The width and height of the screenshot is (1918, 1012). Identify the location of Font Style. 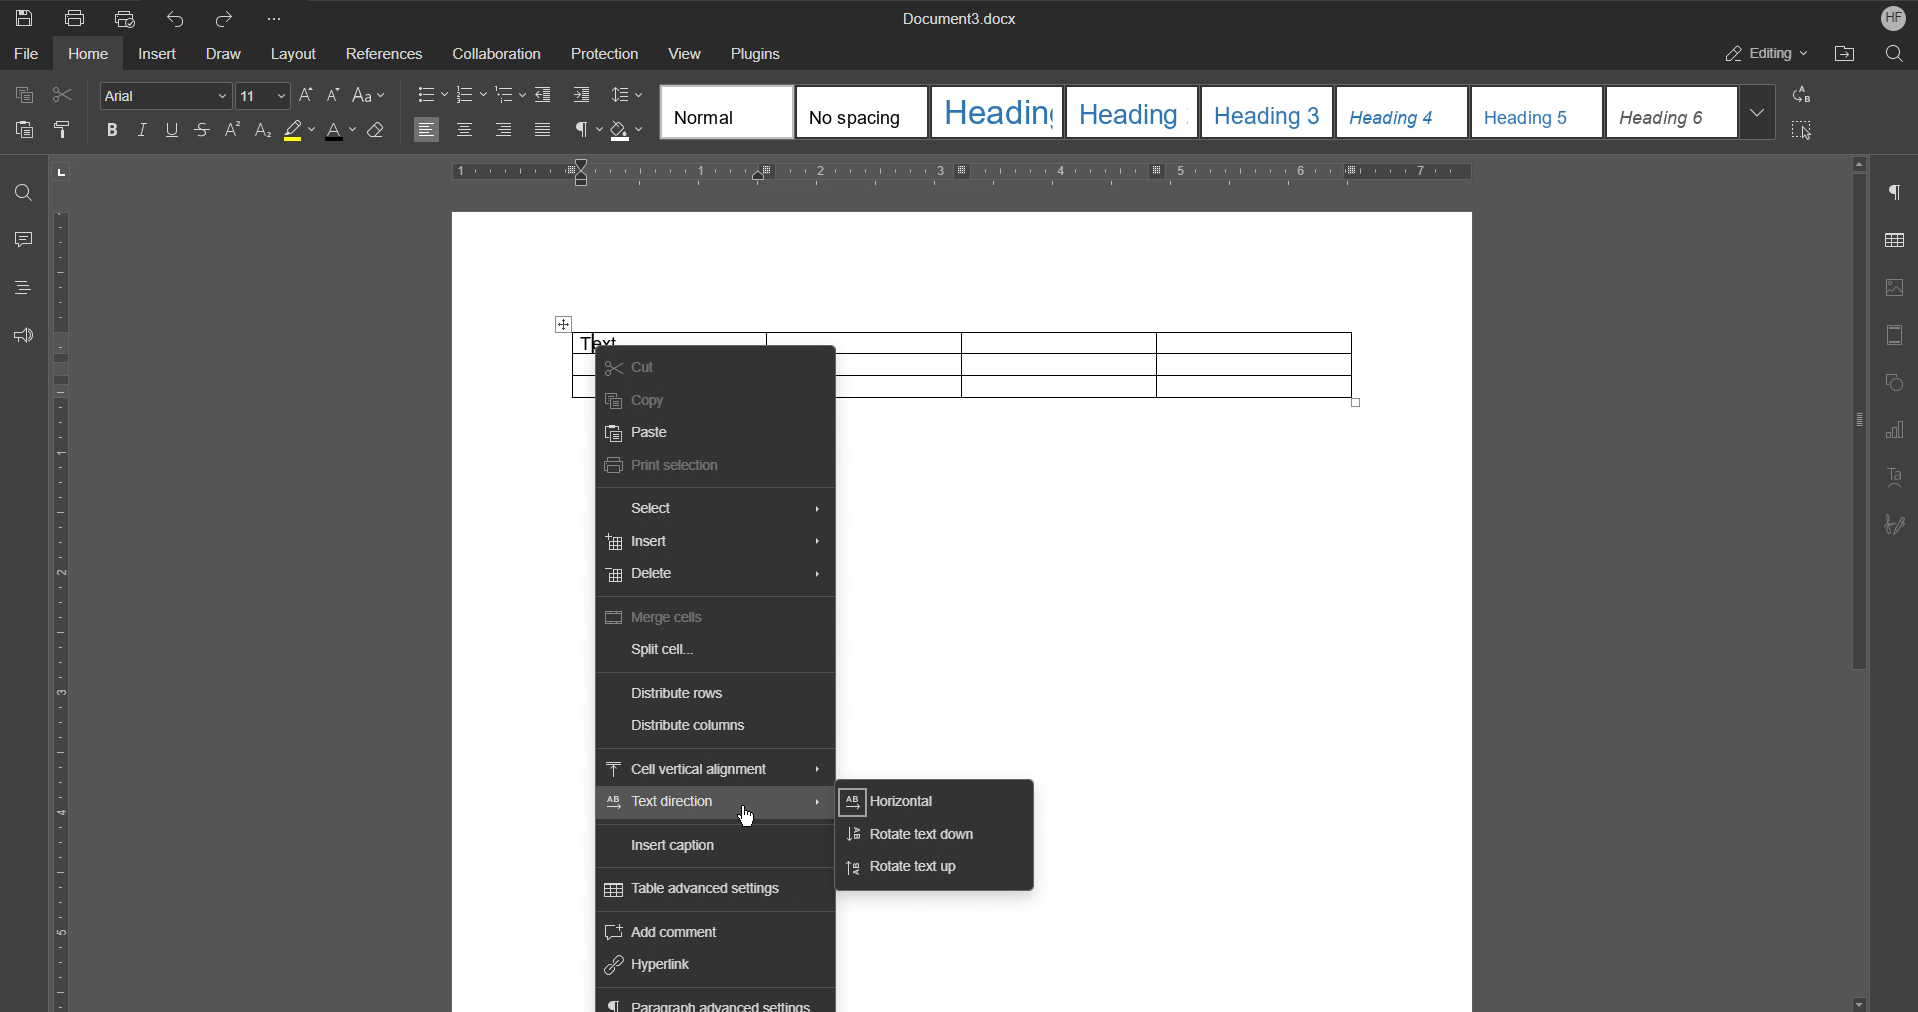
(167, 96).